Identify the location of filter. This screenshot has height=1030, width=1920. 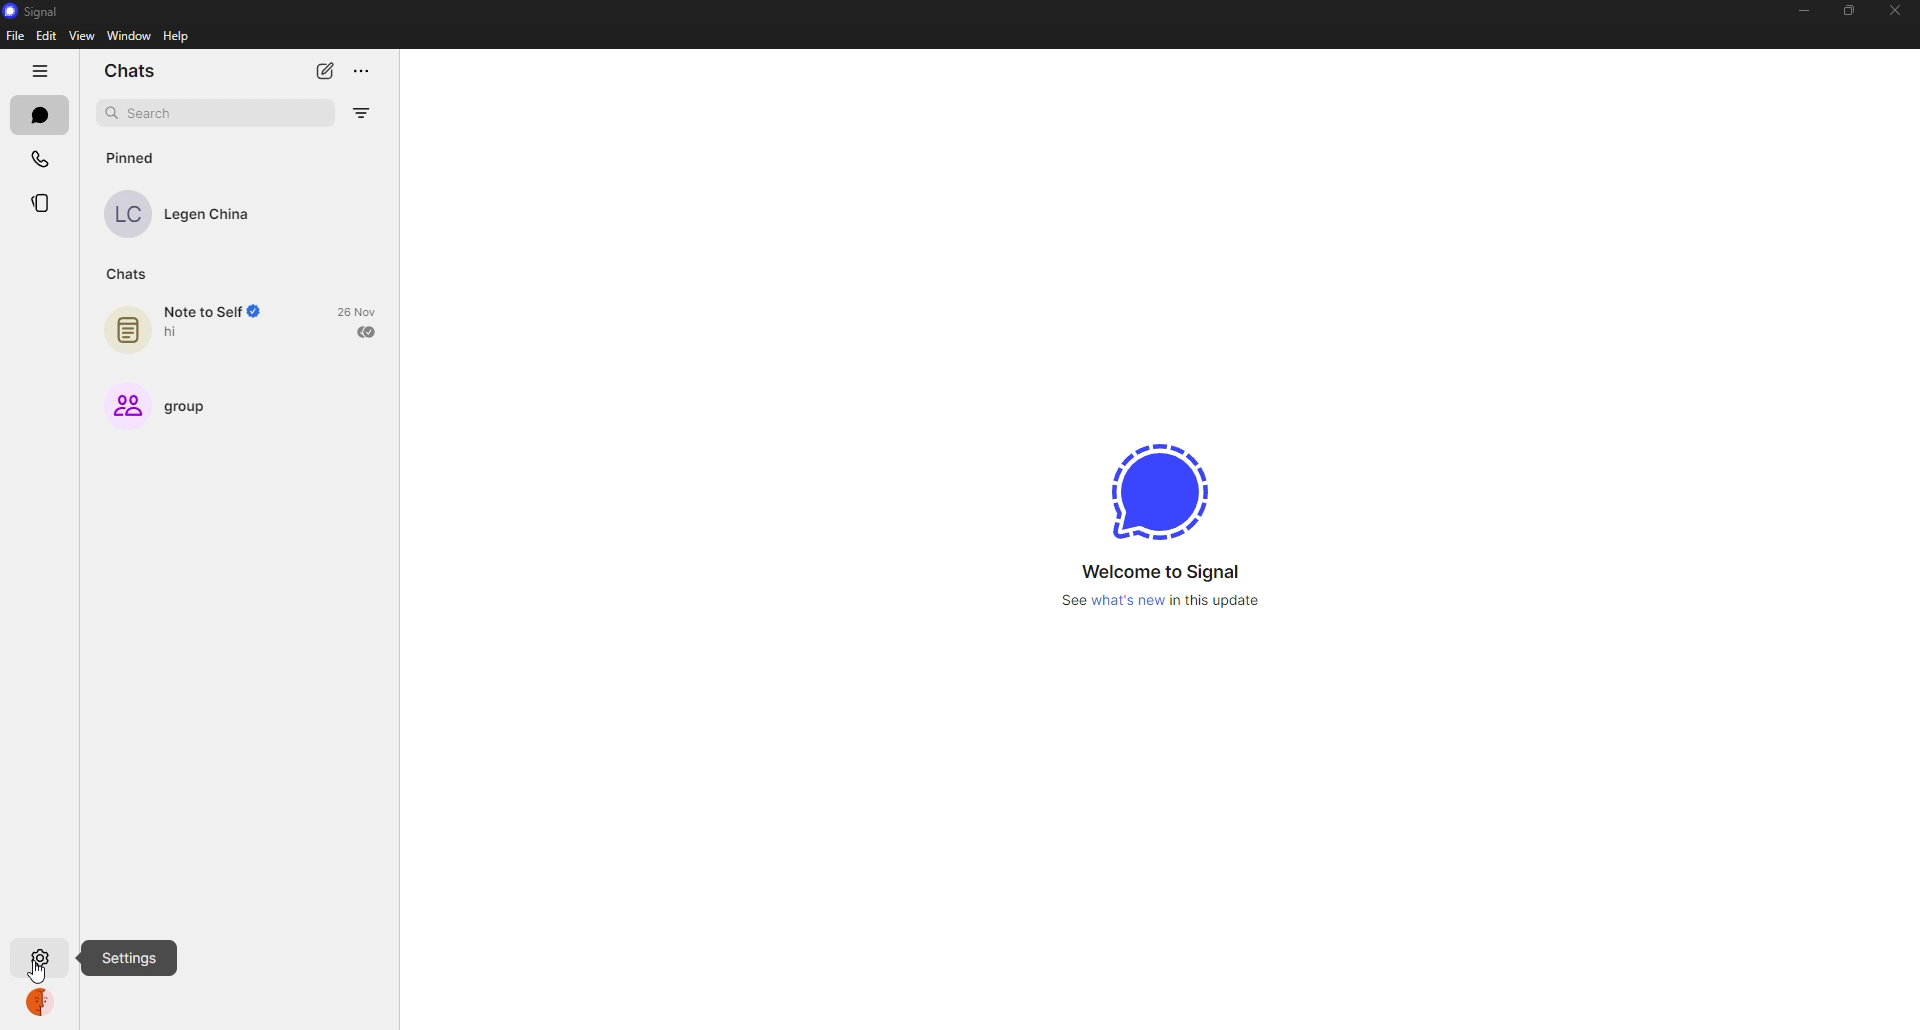
(363, 112).